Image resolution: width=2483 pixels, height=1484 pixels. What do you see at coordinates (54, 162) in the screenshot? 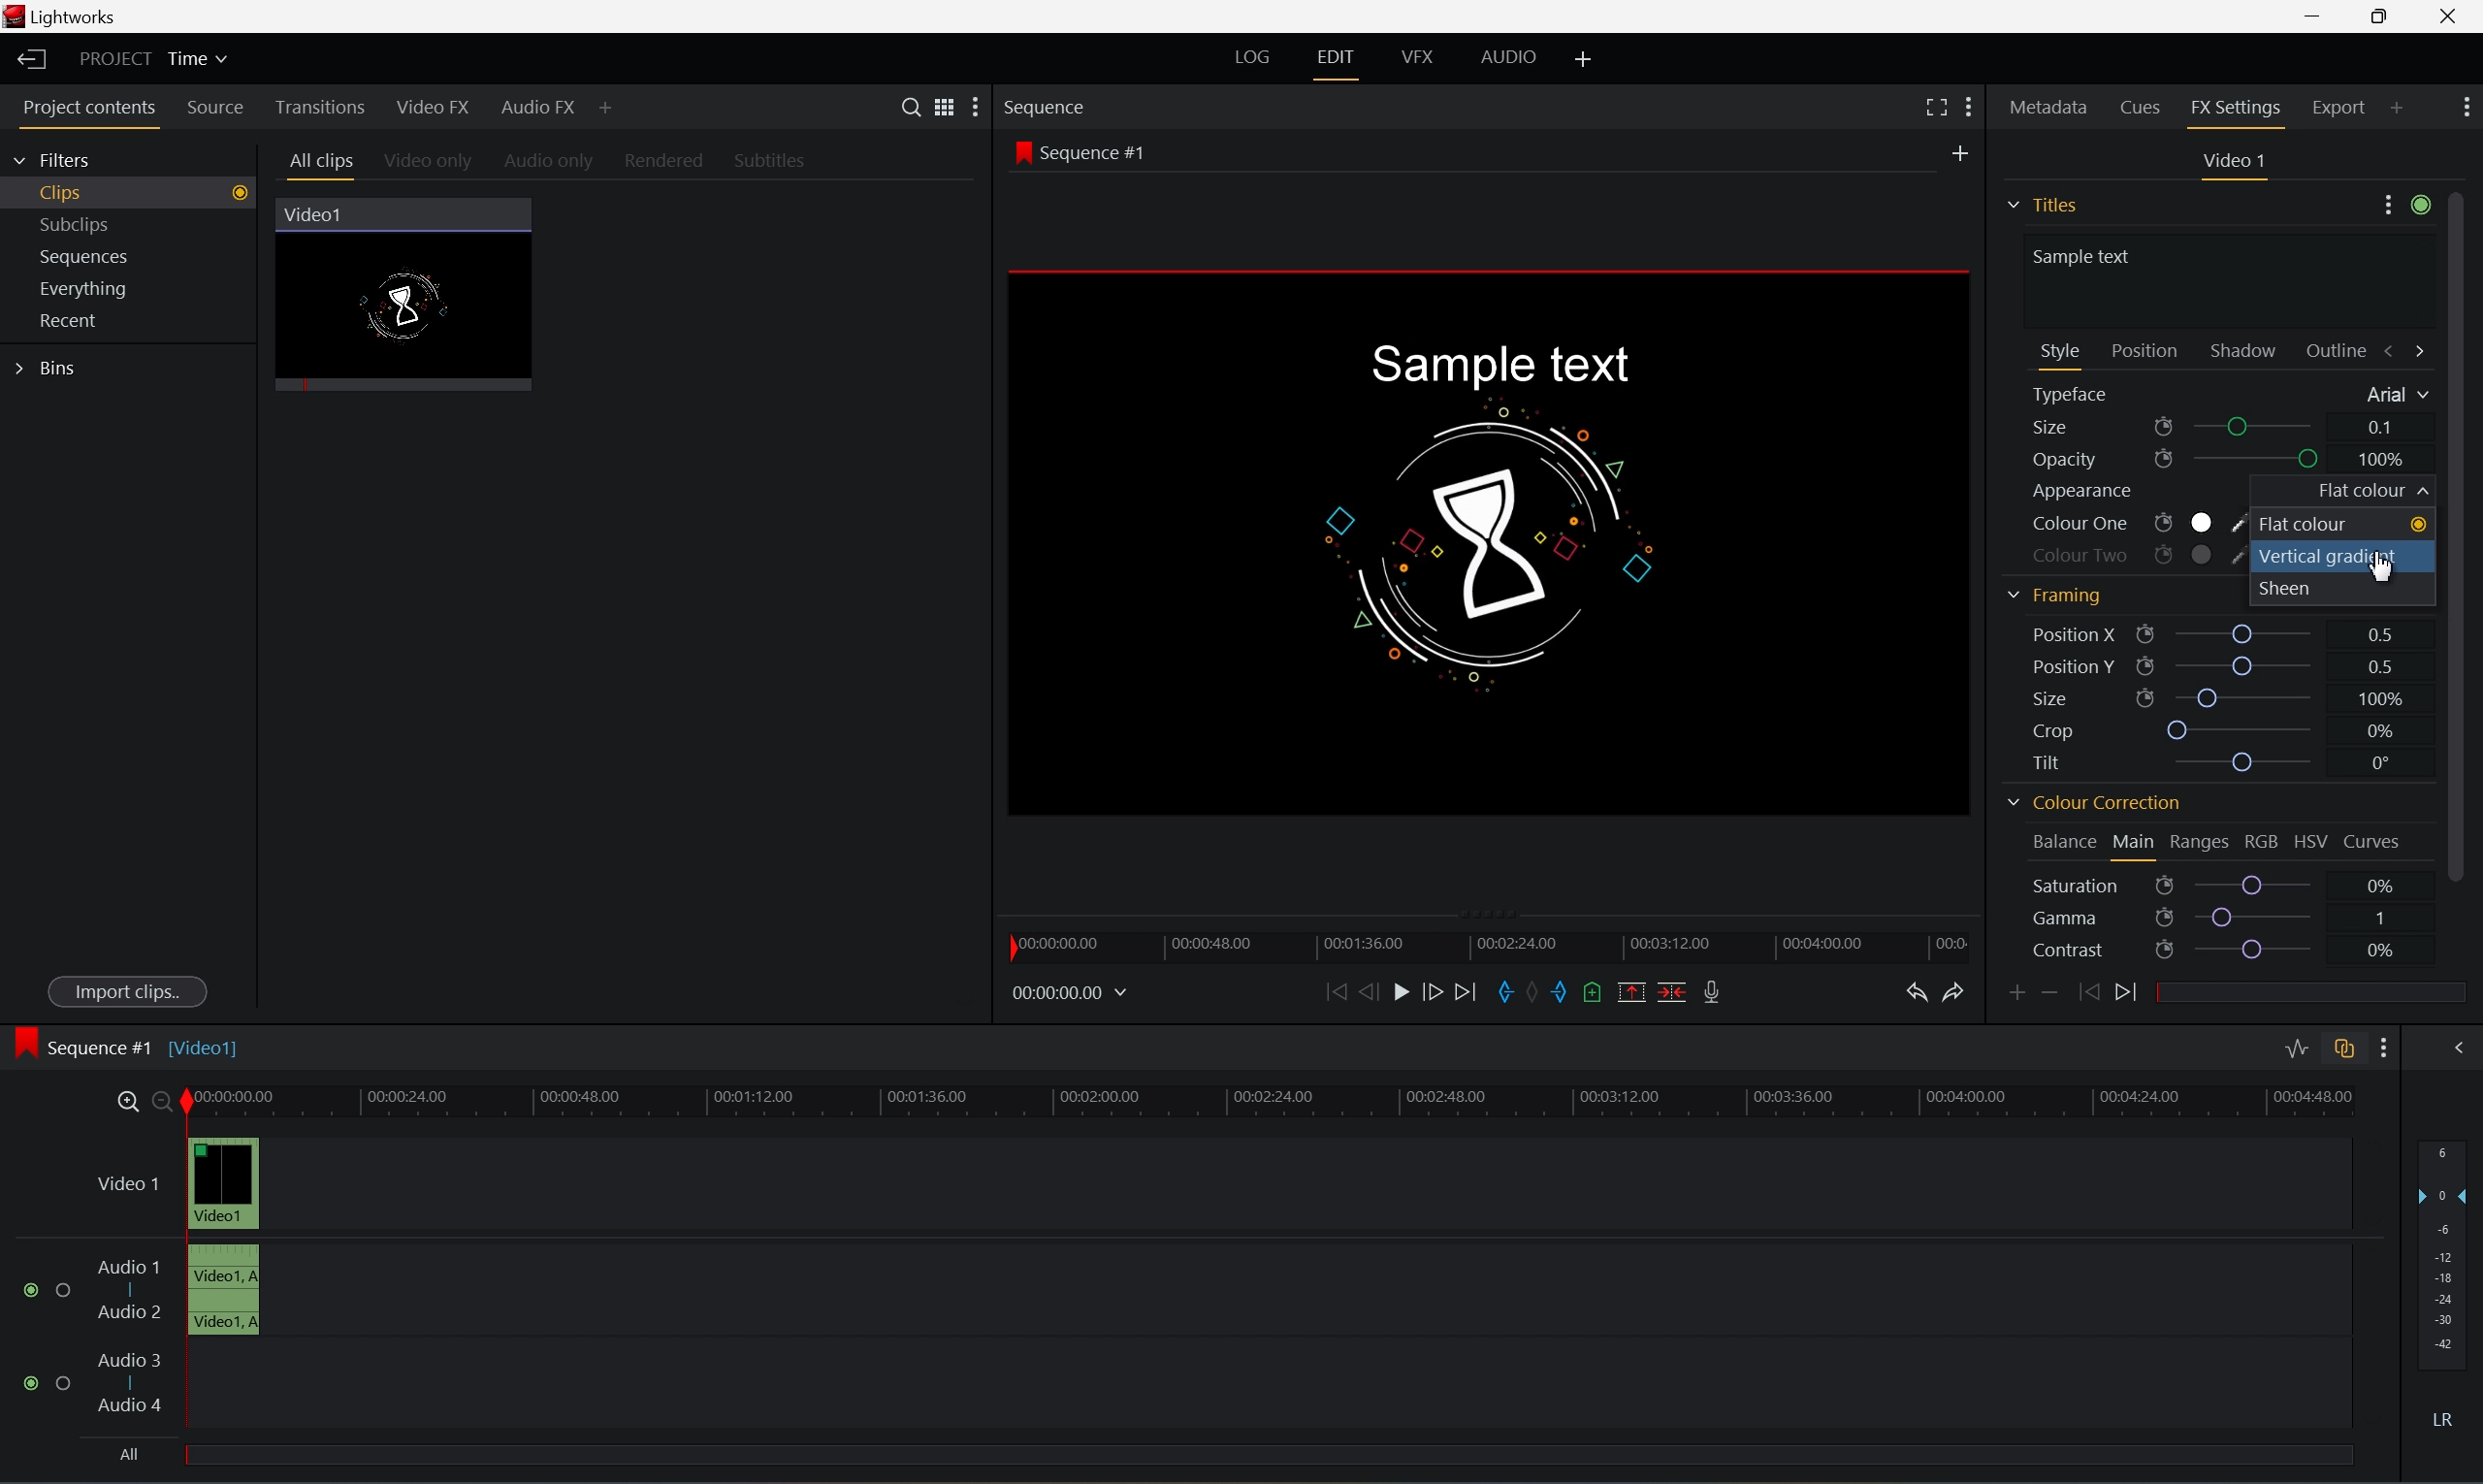
I see `Filters` at bounding box center [54, 162].